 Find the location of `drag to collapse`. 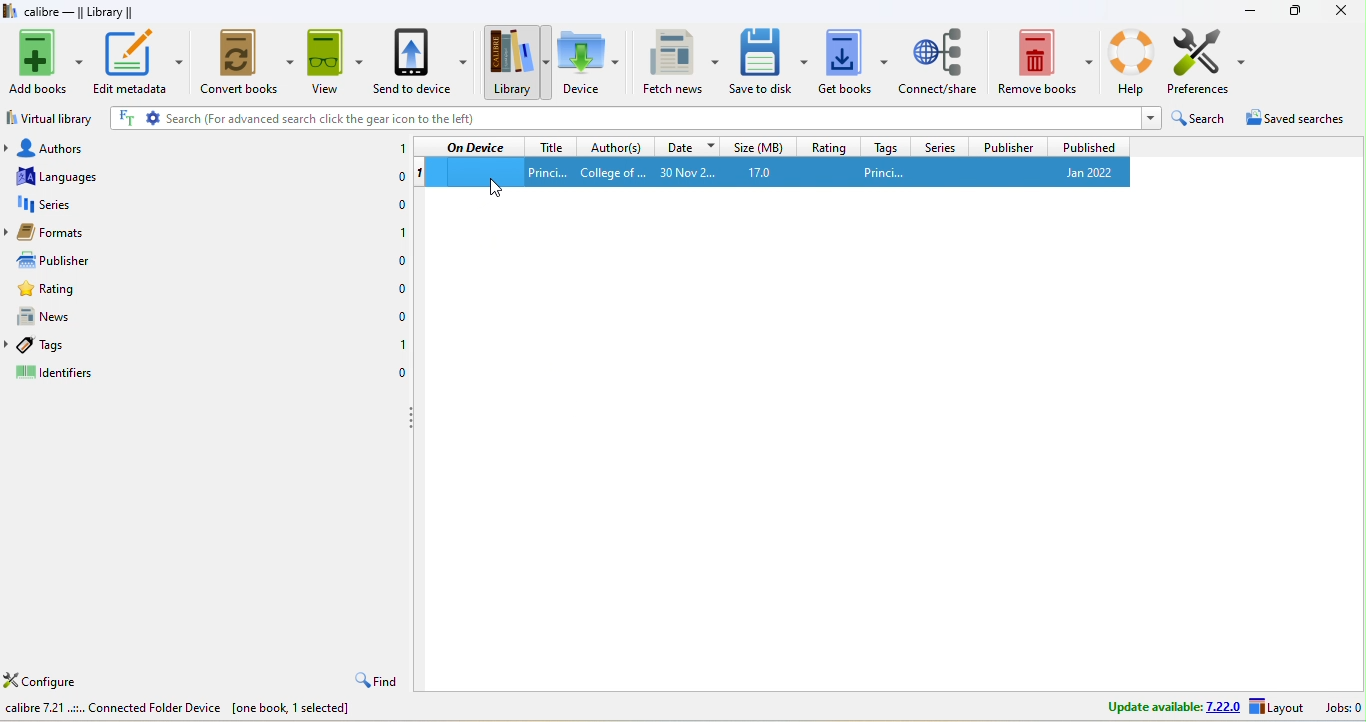

drag to collapse is located at coordinates (414, 420).